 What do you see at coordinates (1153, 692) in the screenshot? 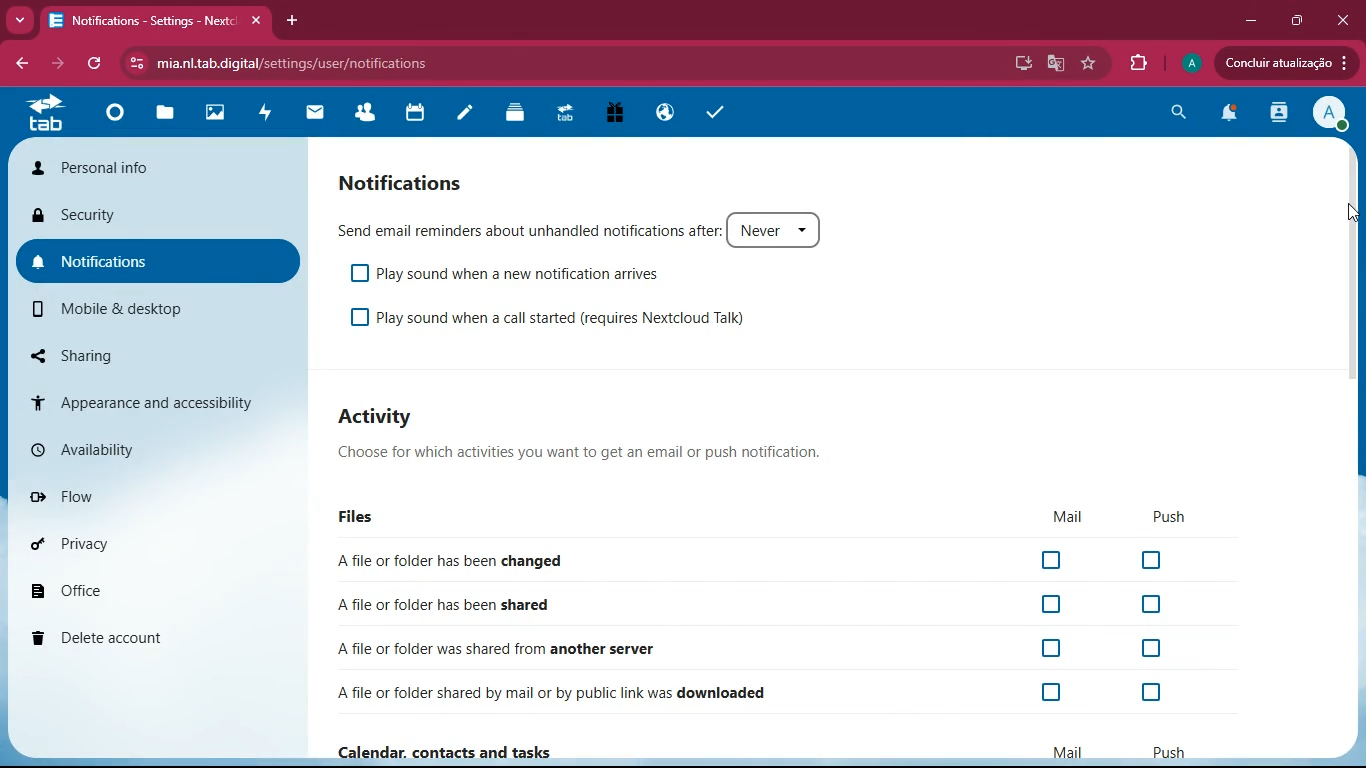
I see `off` at bounding box center [1153, 692].